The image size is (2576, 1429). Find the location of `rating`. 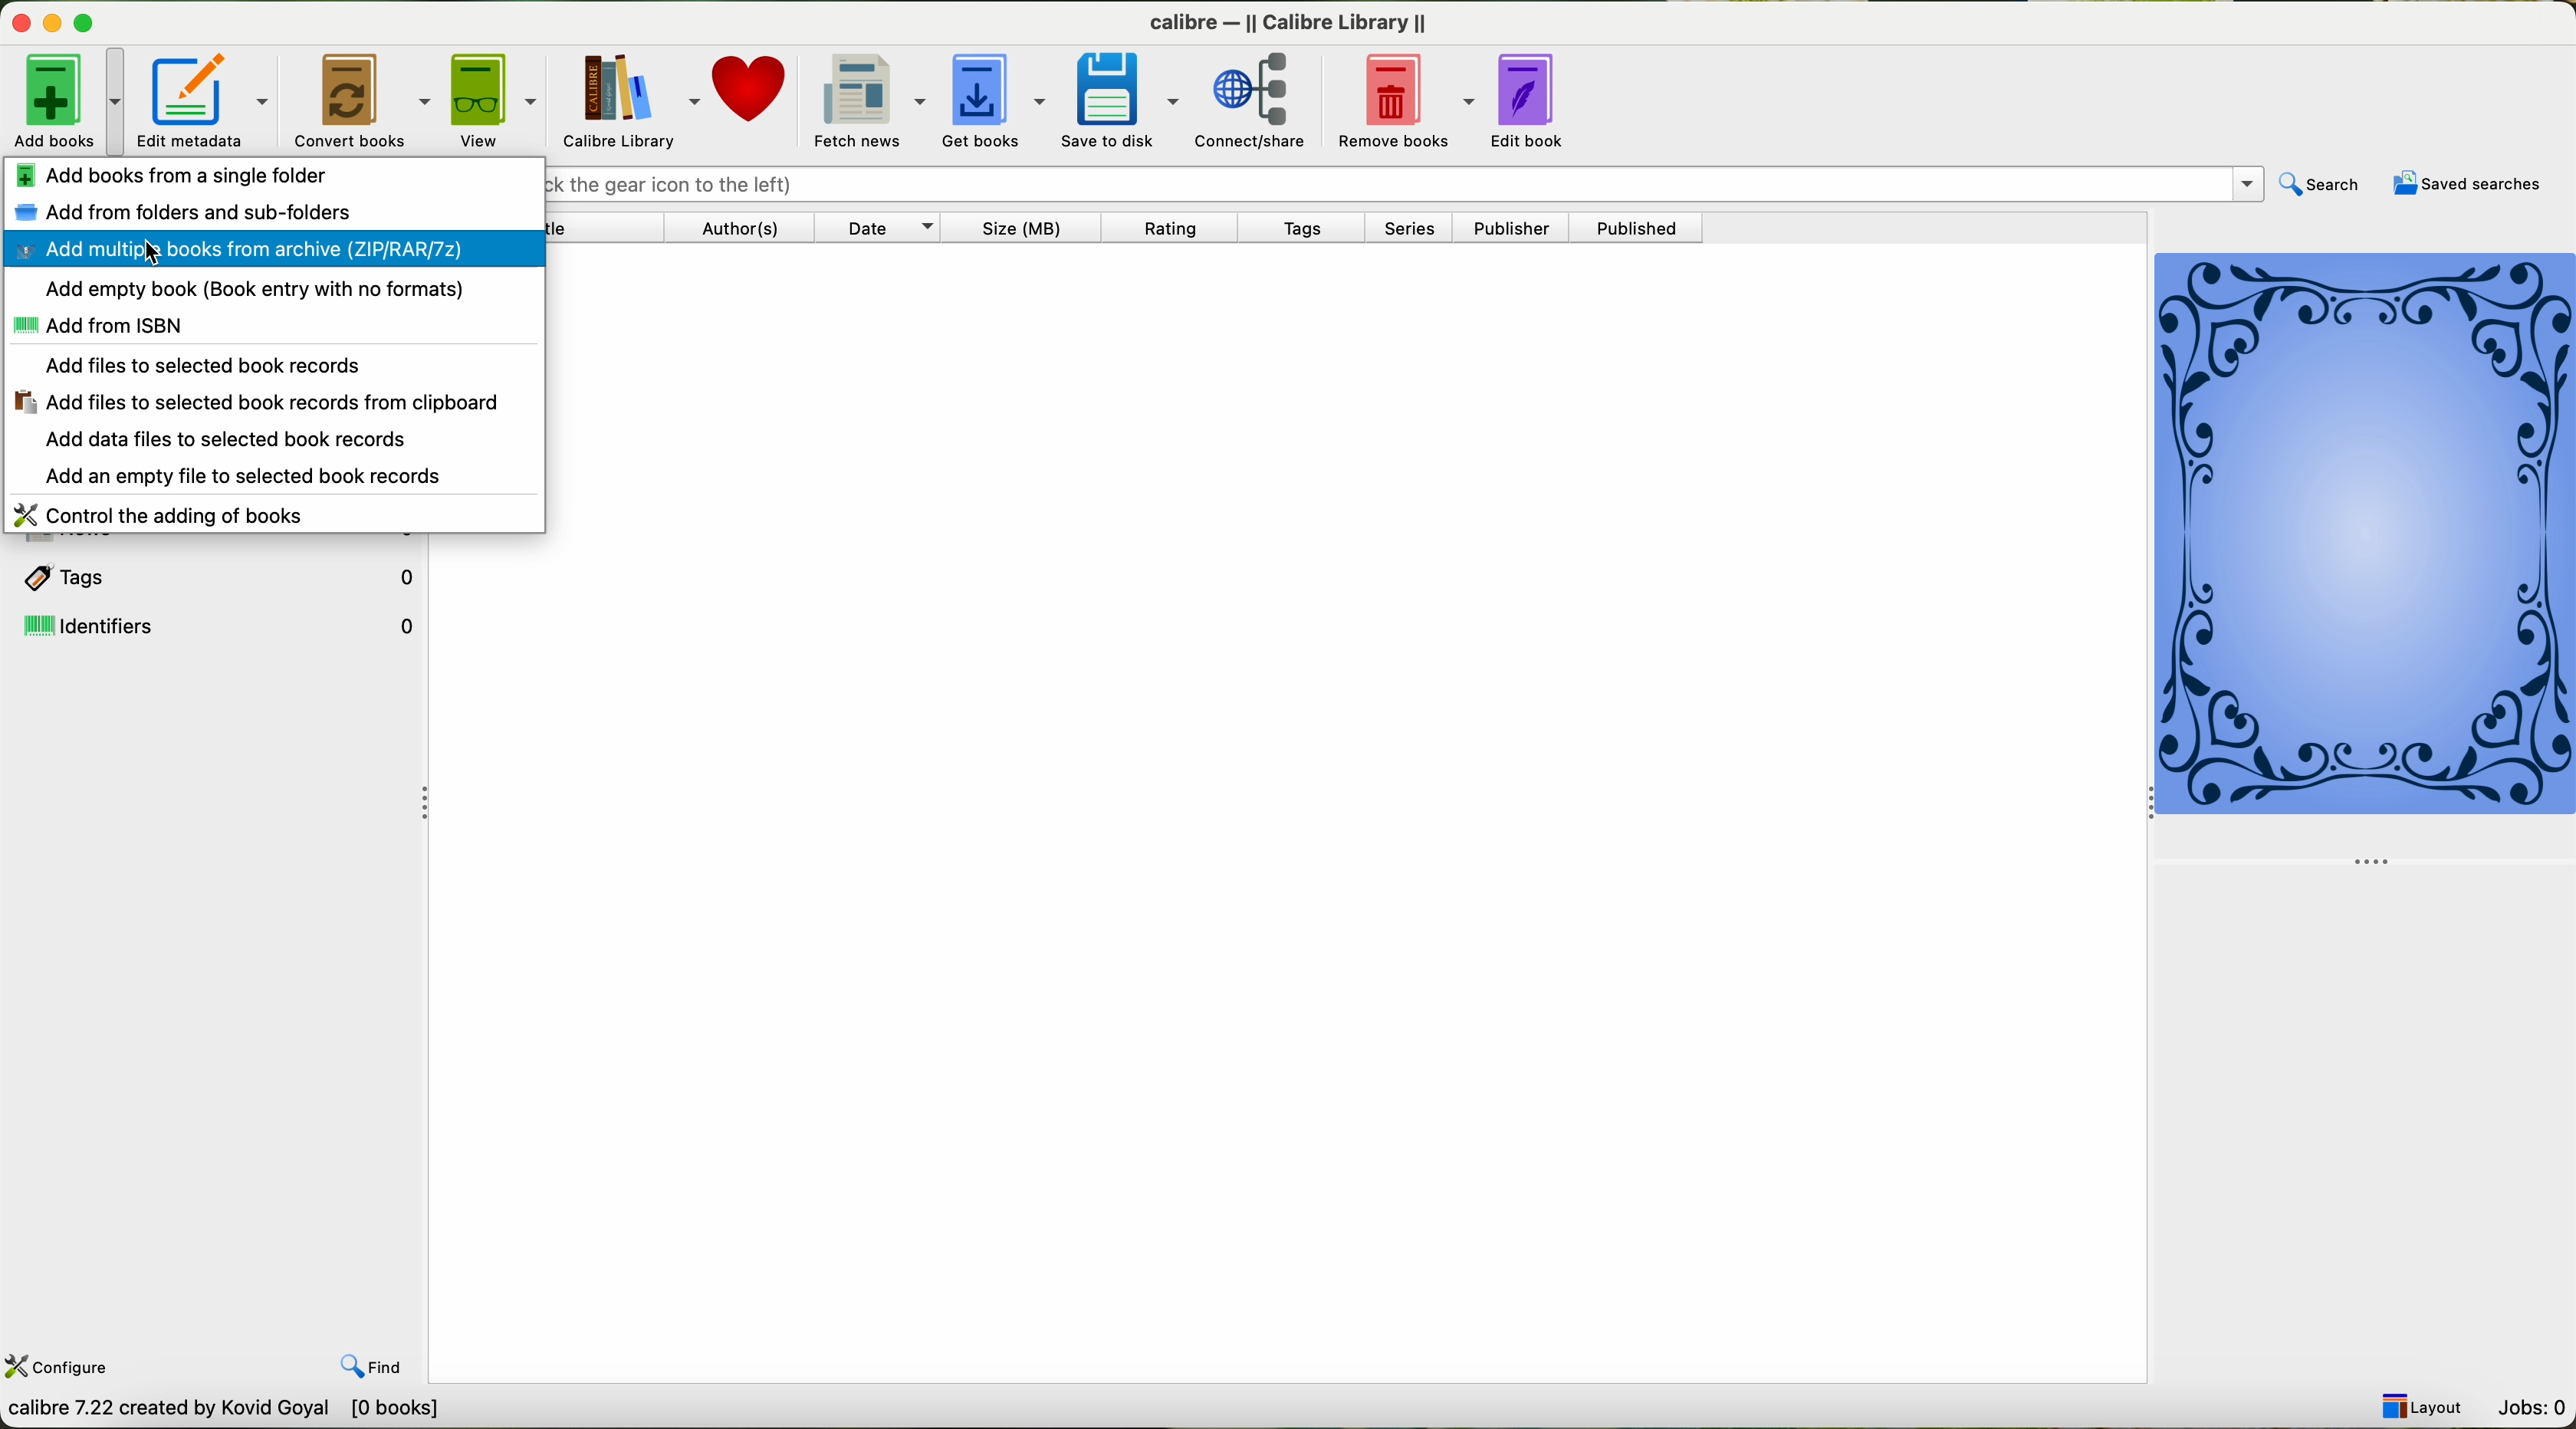

rating is located at coordinates (1178, 229).